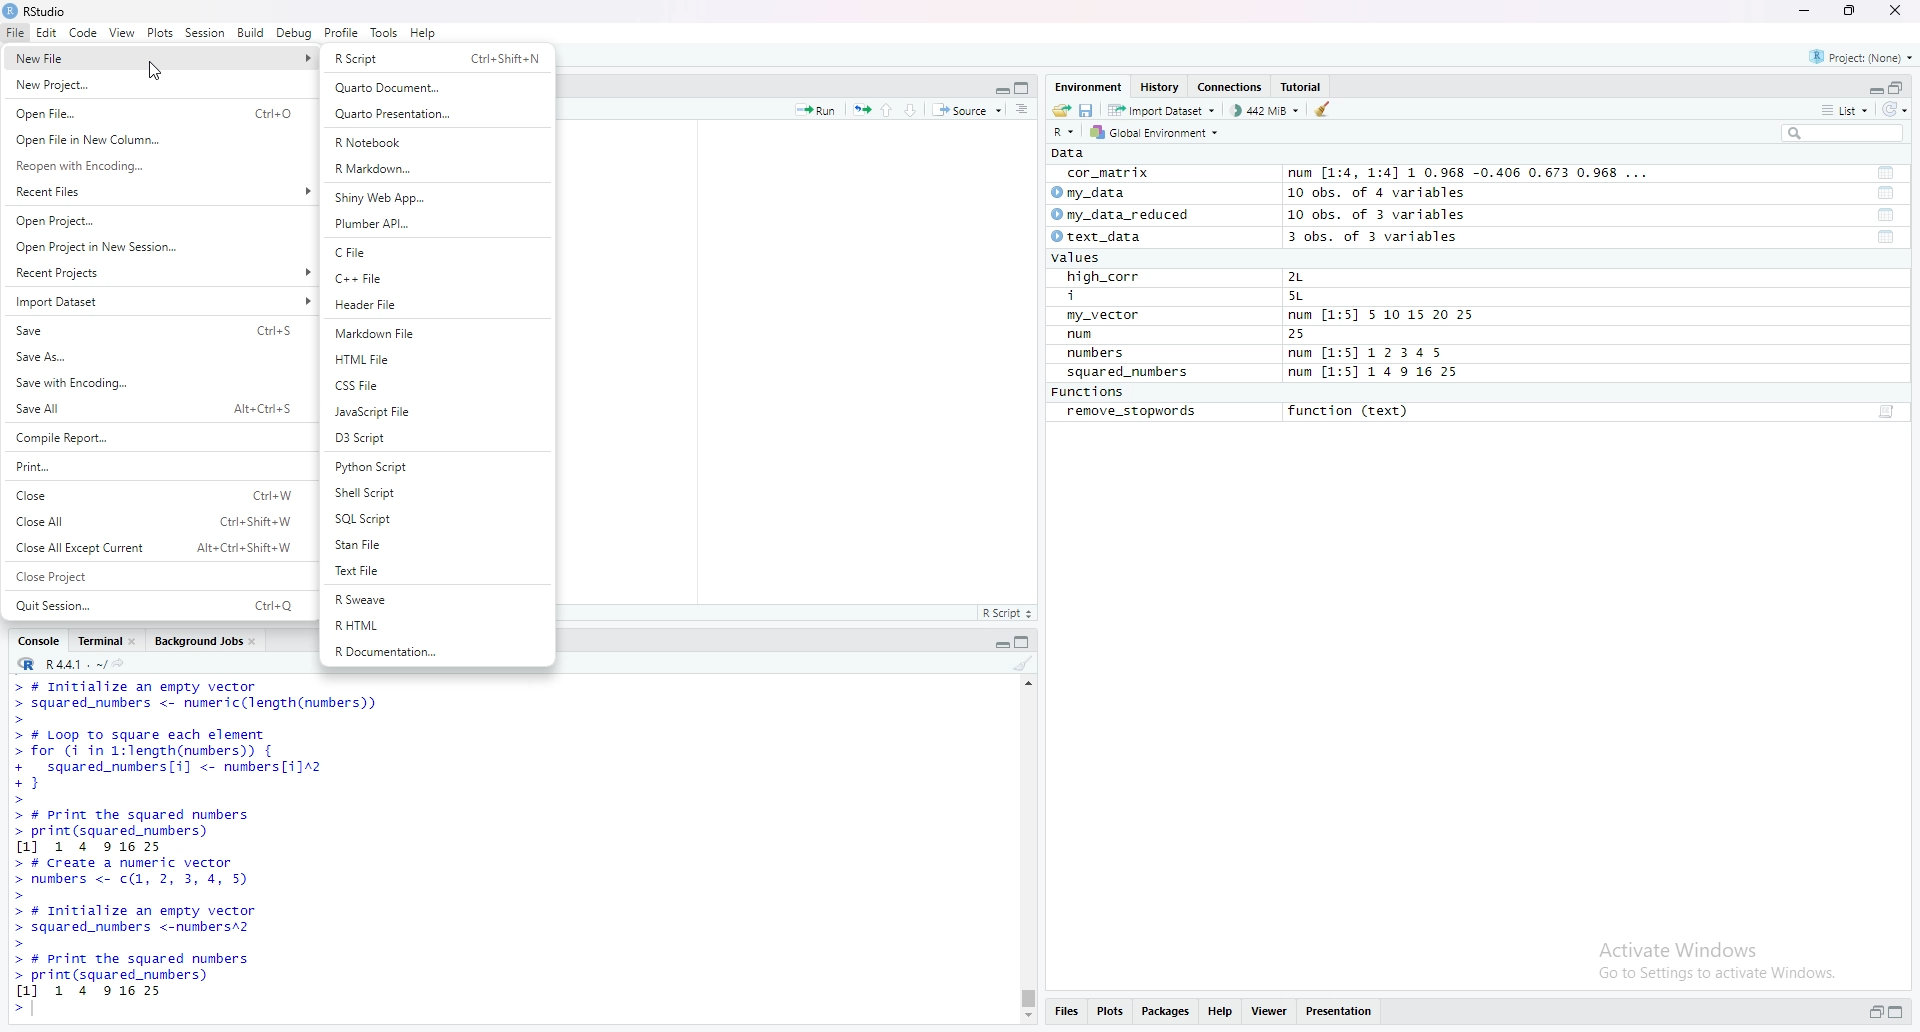 Image resolution: width=1920 pixels, height=1032 pixels. What do you see at coordinates (435, 197) in the screenshot?
I see `Shiny Web App...` at bounding box center [435, 197].